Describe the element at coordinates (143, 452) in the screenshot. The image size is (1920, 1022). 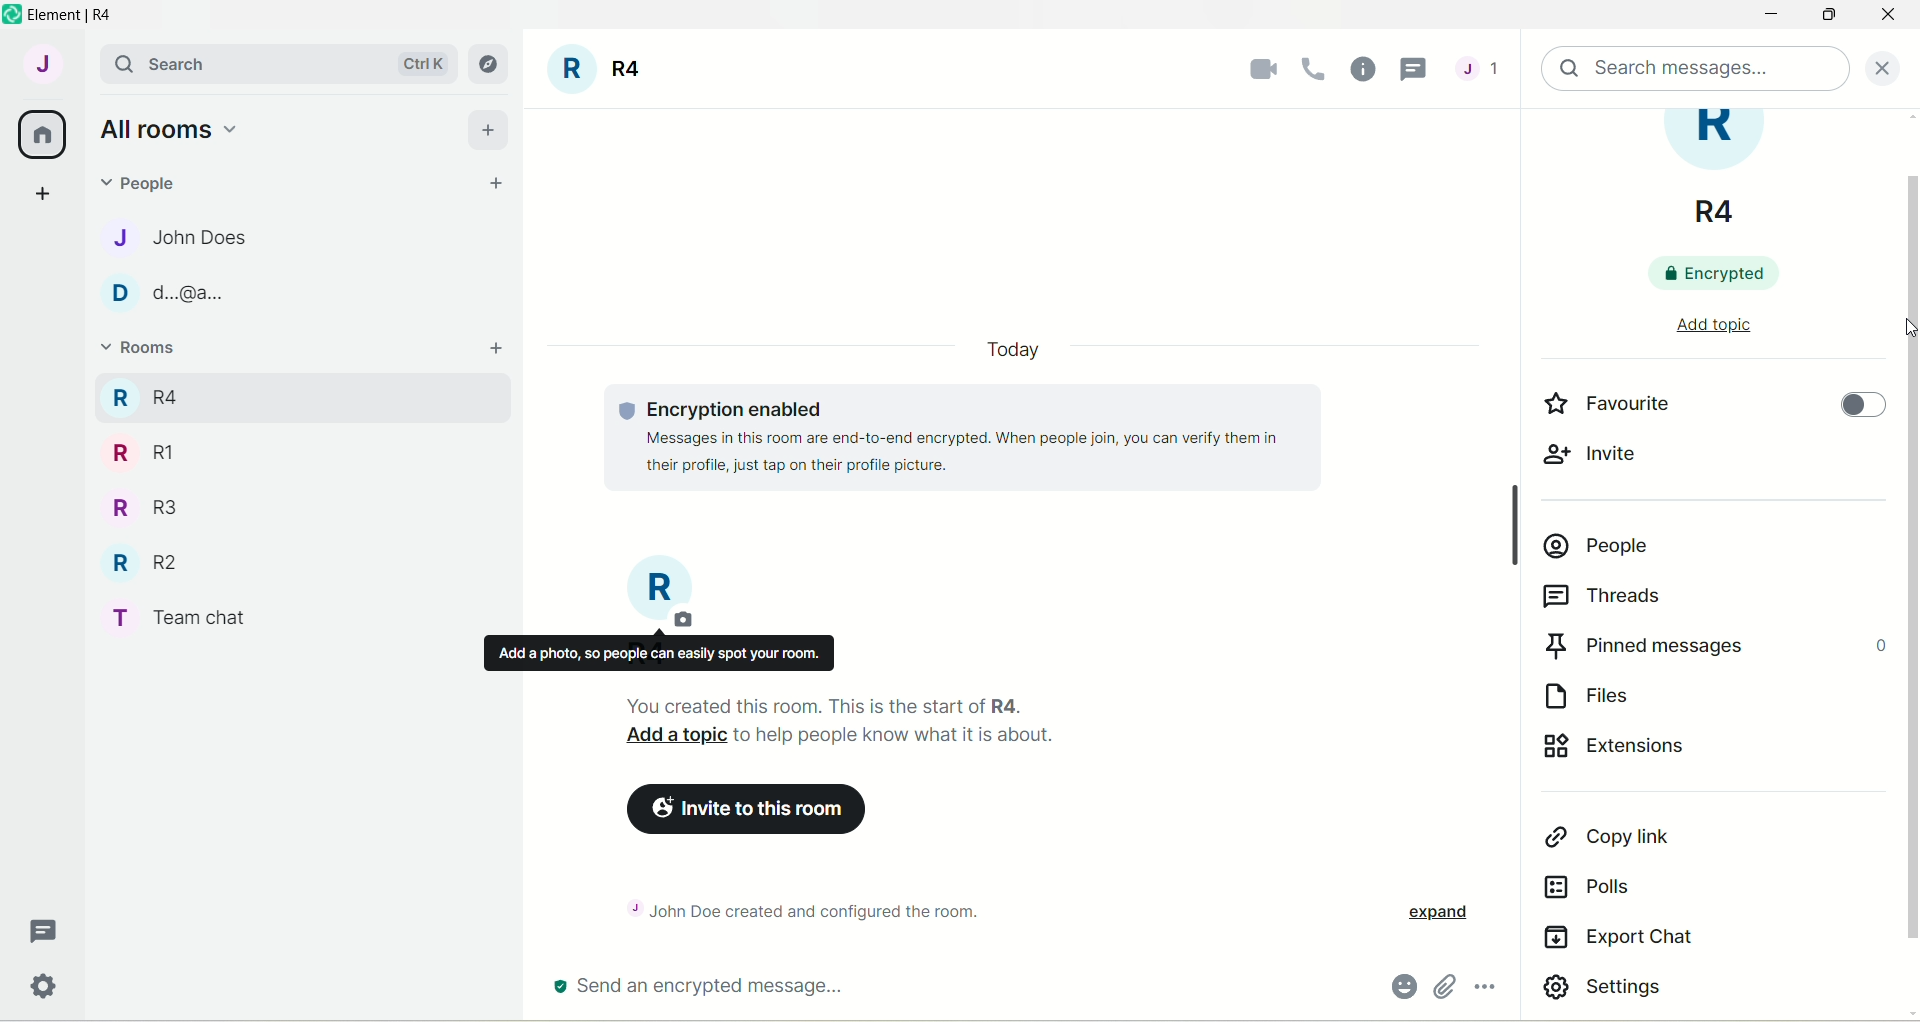
I see `R RI` at that location.